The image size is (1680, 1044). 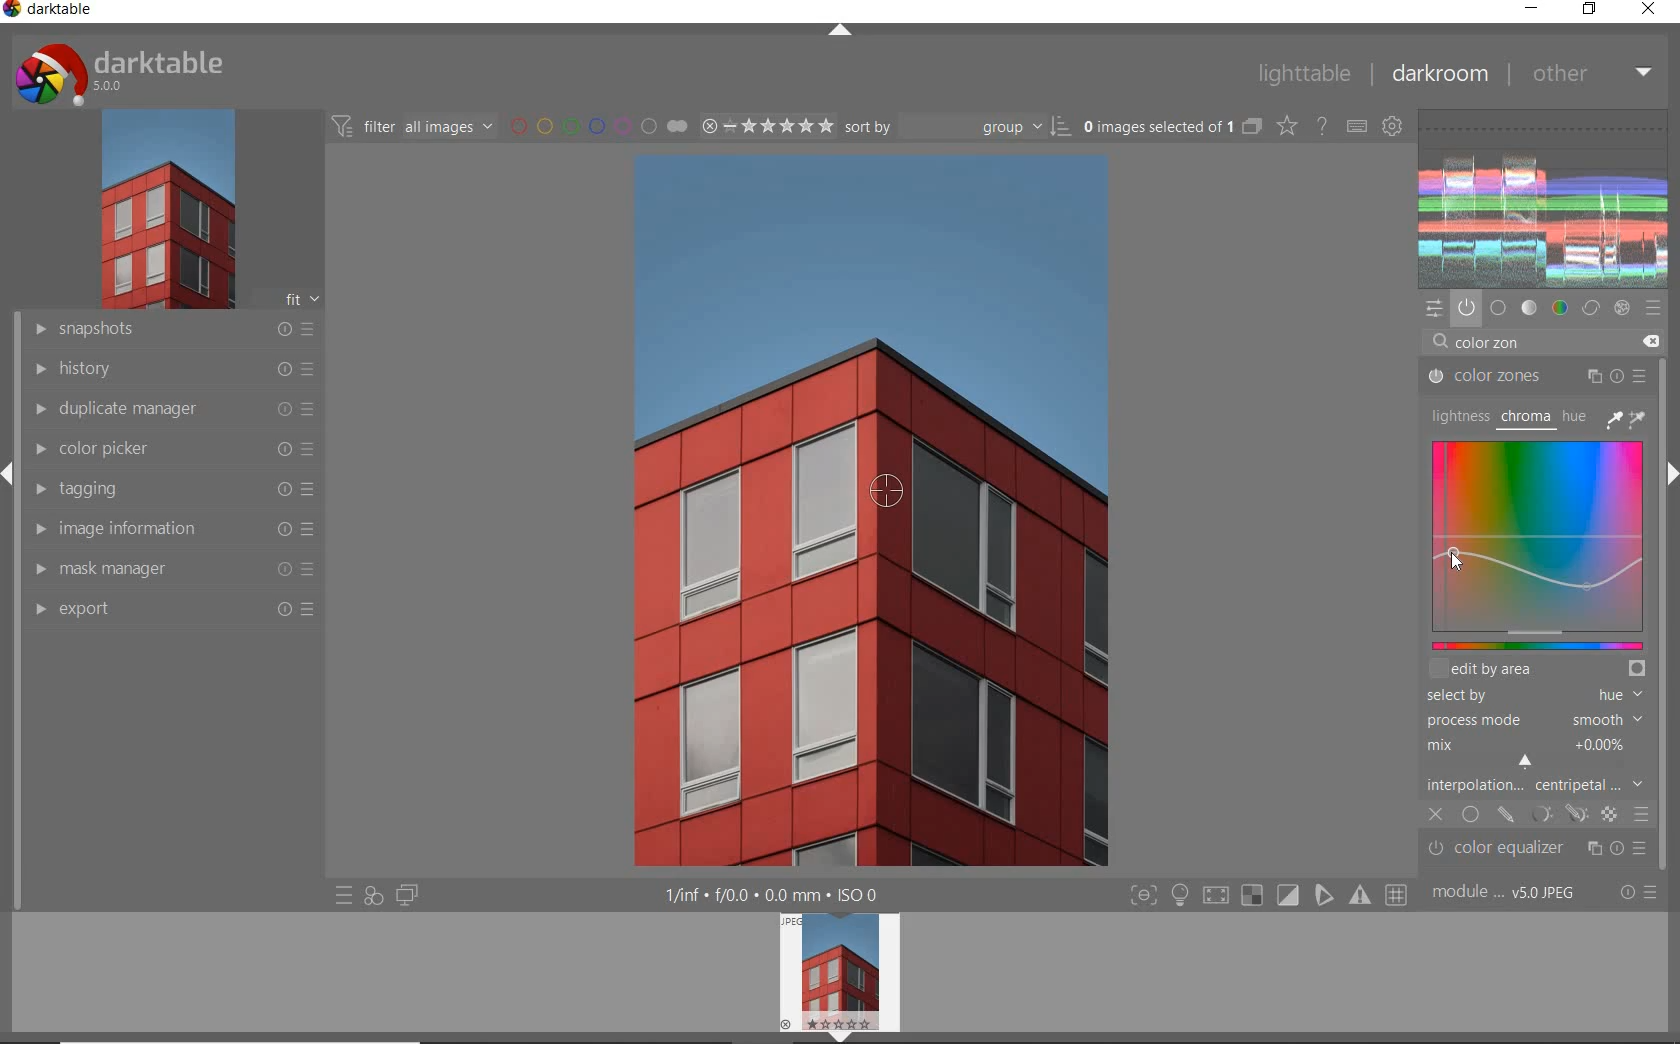 I want to click on shadow, so click(x=1214, y=896).